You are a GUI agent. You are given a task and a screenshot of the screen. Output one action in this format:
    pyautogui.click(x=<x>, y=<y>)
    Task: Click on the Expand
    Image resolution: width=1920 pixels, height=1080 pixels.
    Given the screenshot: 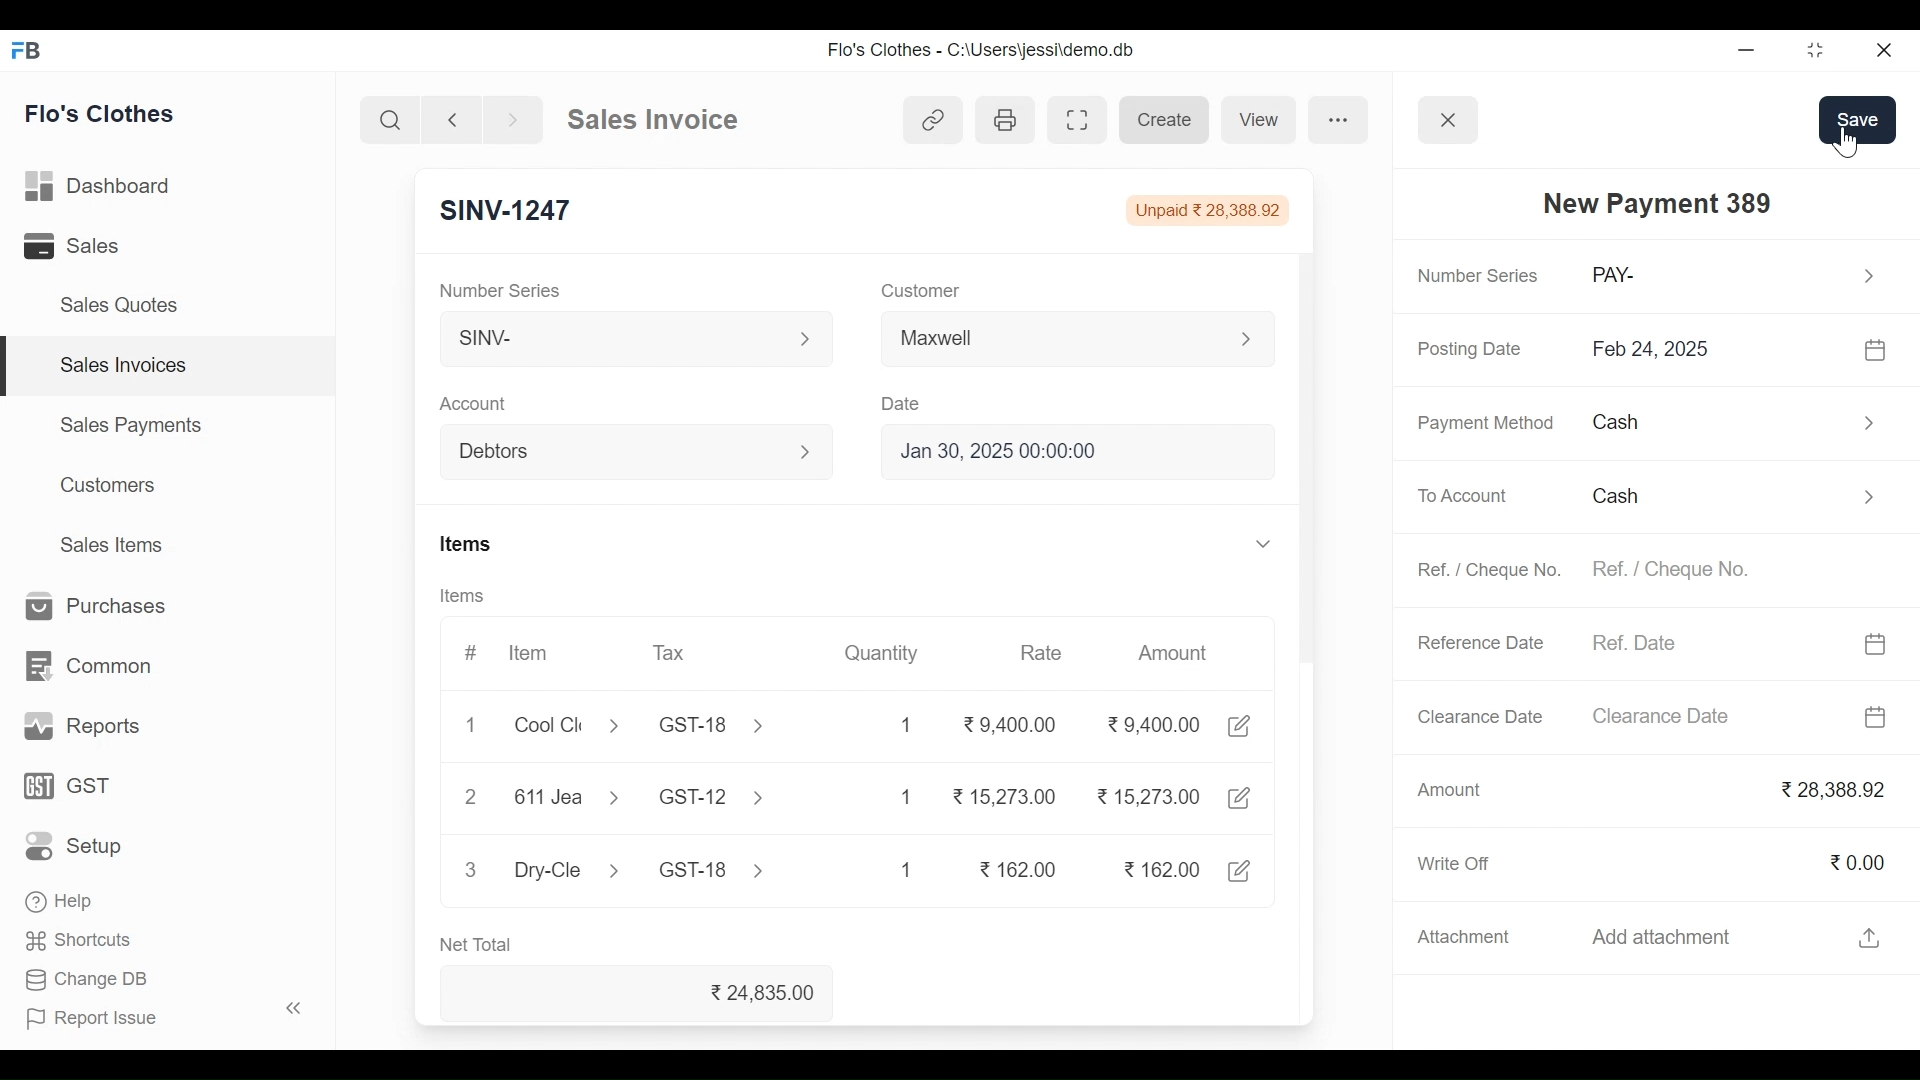 What is the action you would take?
    pyautogui.click(x=806, y=451)
    